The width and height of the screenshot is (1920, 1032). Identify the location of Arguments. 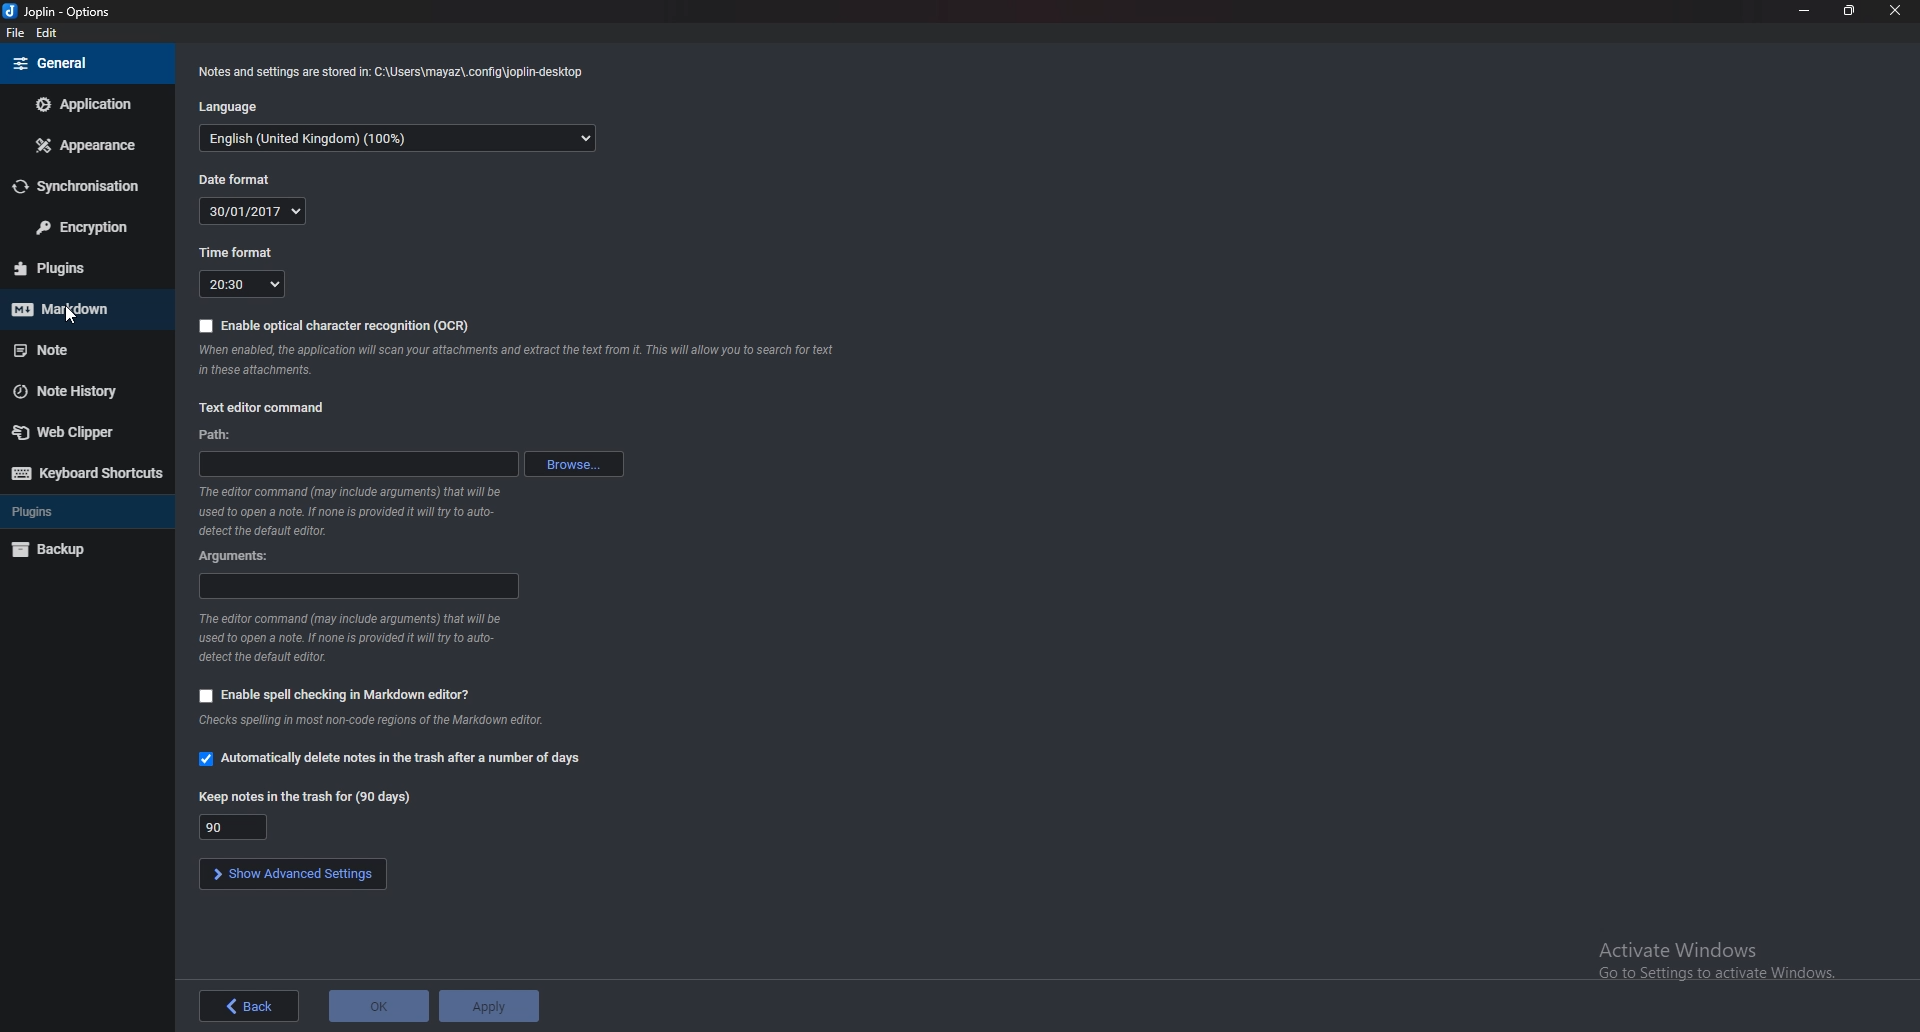
(239, 556).